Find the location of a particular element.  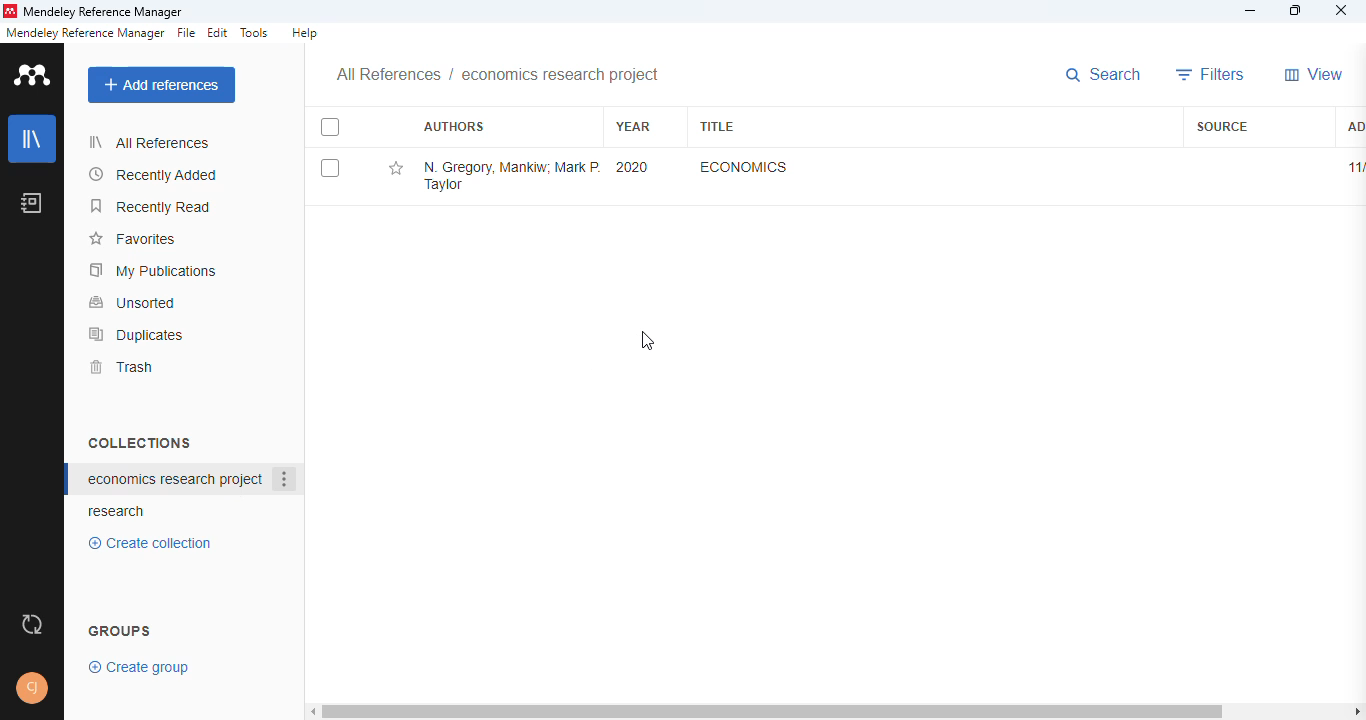

unsorted is located at coordinates (133, 302).